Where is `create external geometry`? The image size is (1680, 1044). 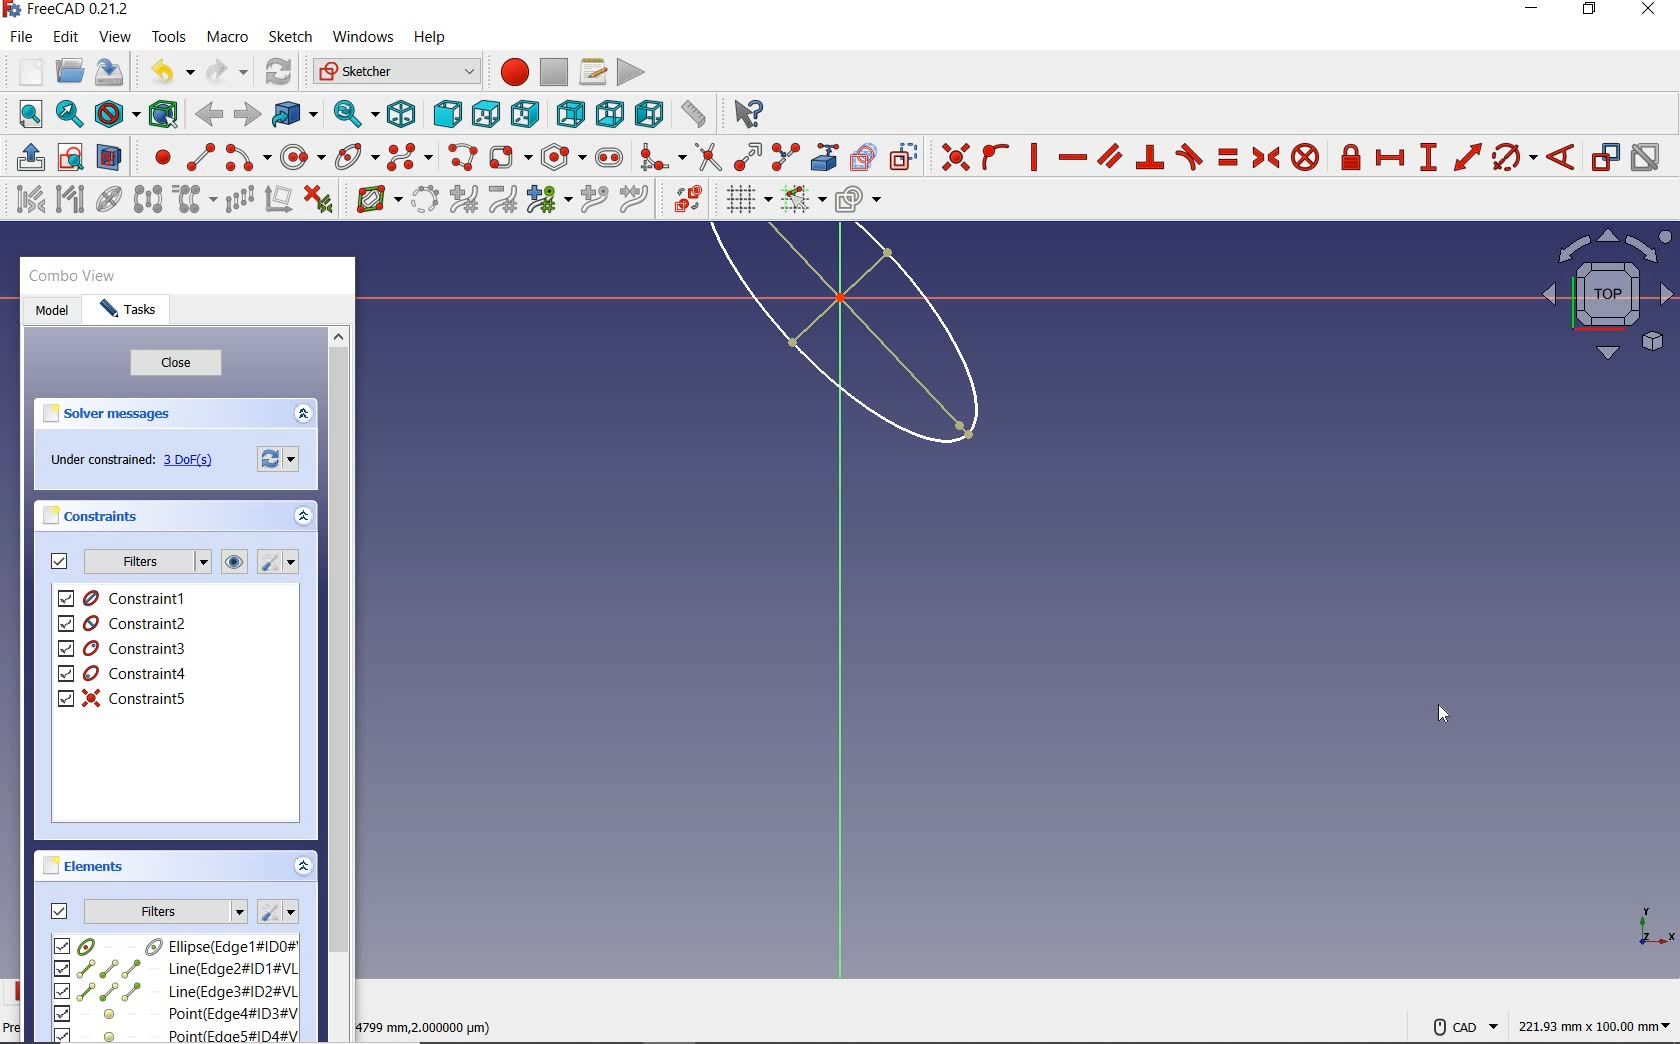 create external geometry is located at coordinates (822, 157).